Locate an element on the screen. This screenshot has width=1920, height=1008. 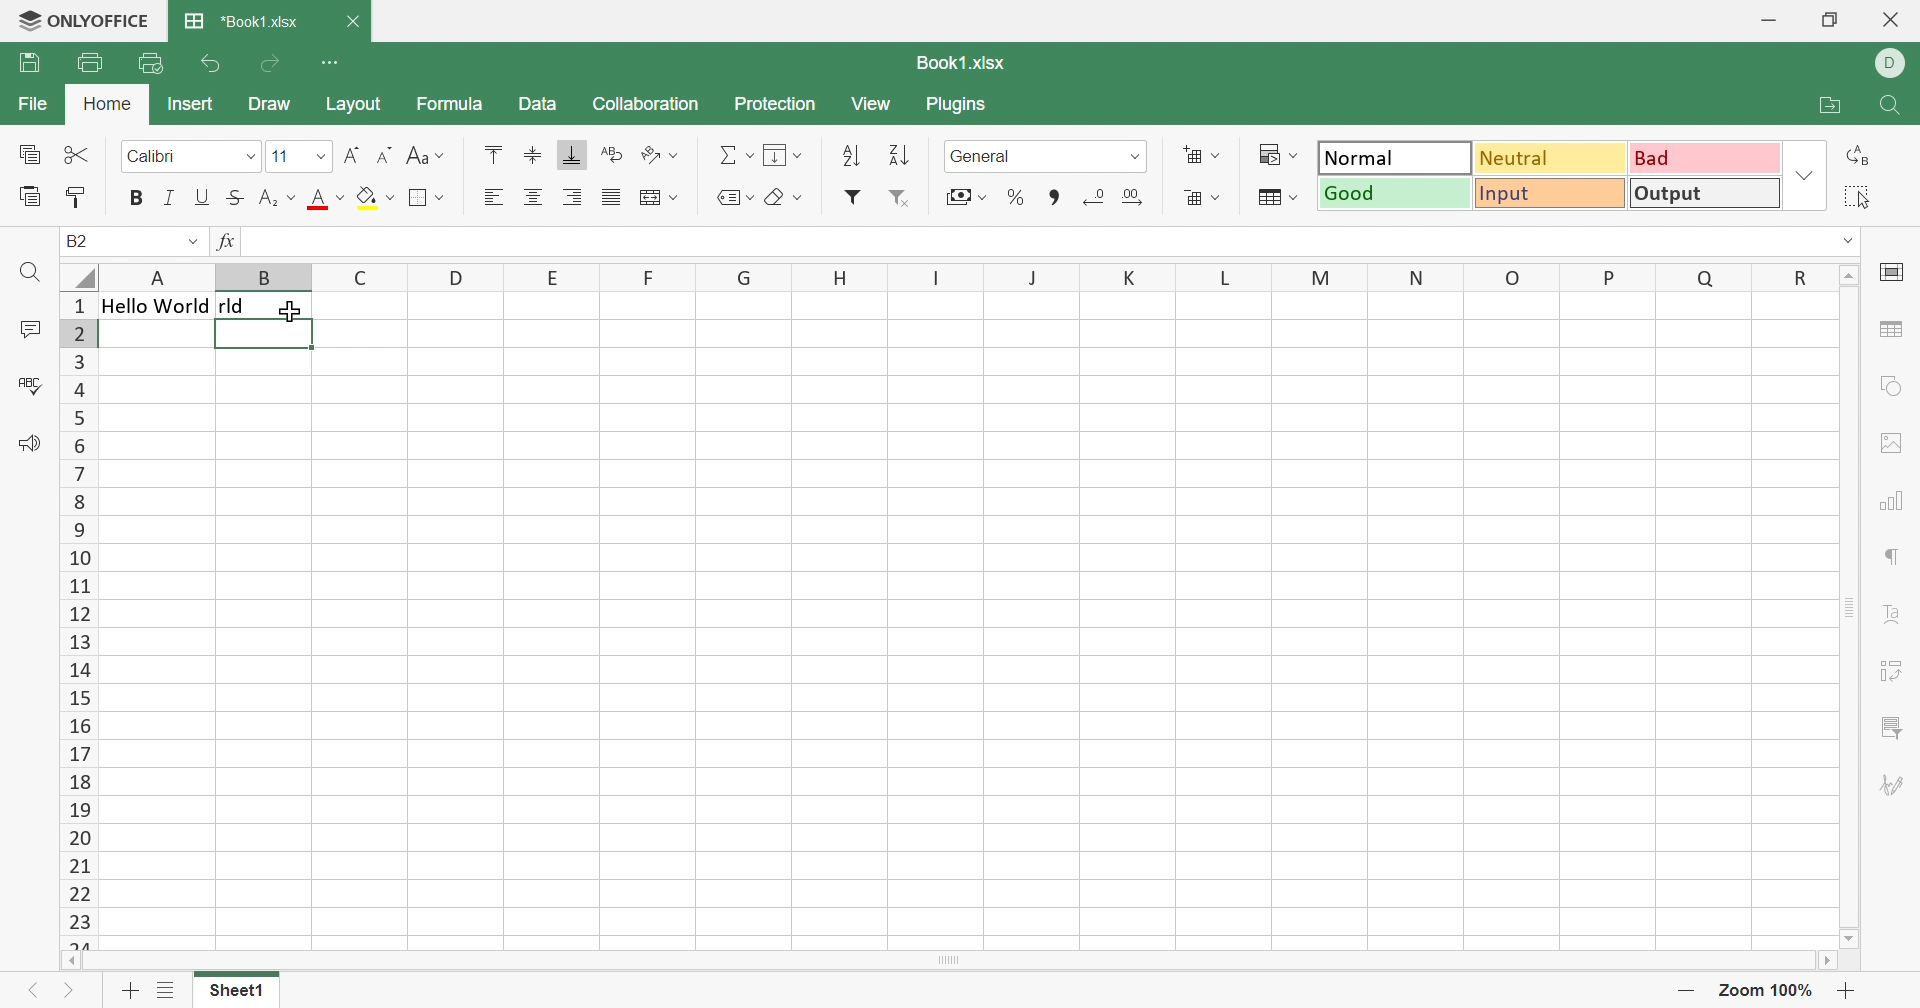
shape settings is located at coordinates (1891, 386).